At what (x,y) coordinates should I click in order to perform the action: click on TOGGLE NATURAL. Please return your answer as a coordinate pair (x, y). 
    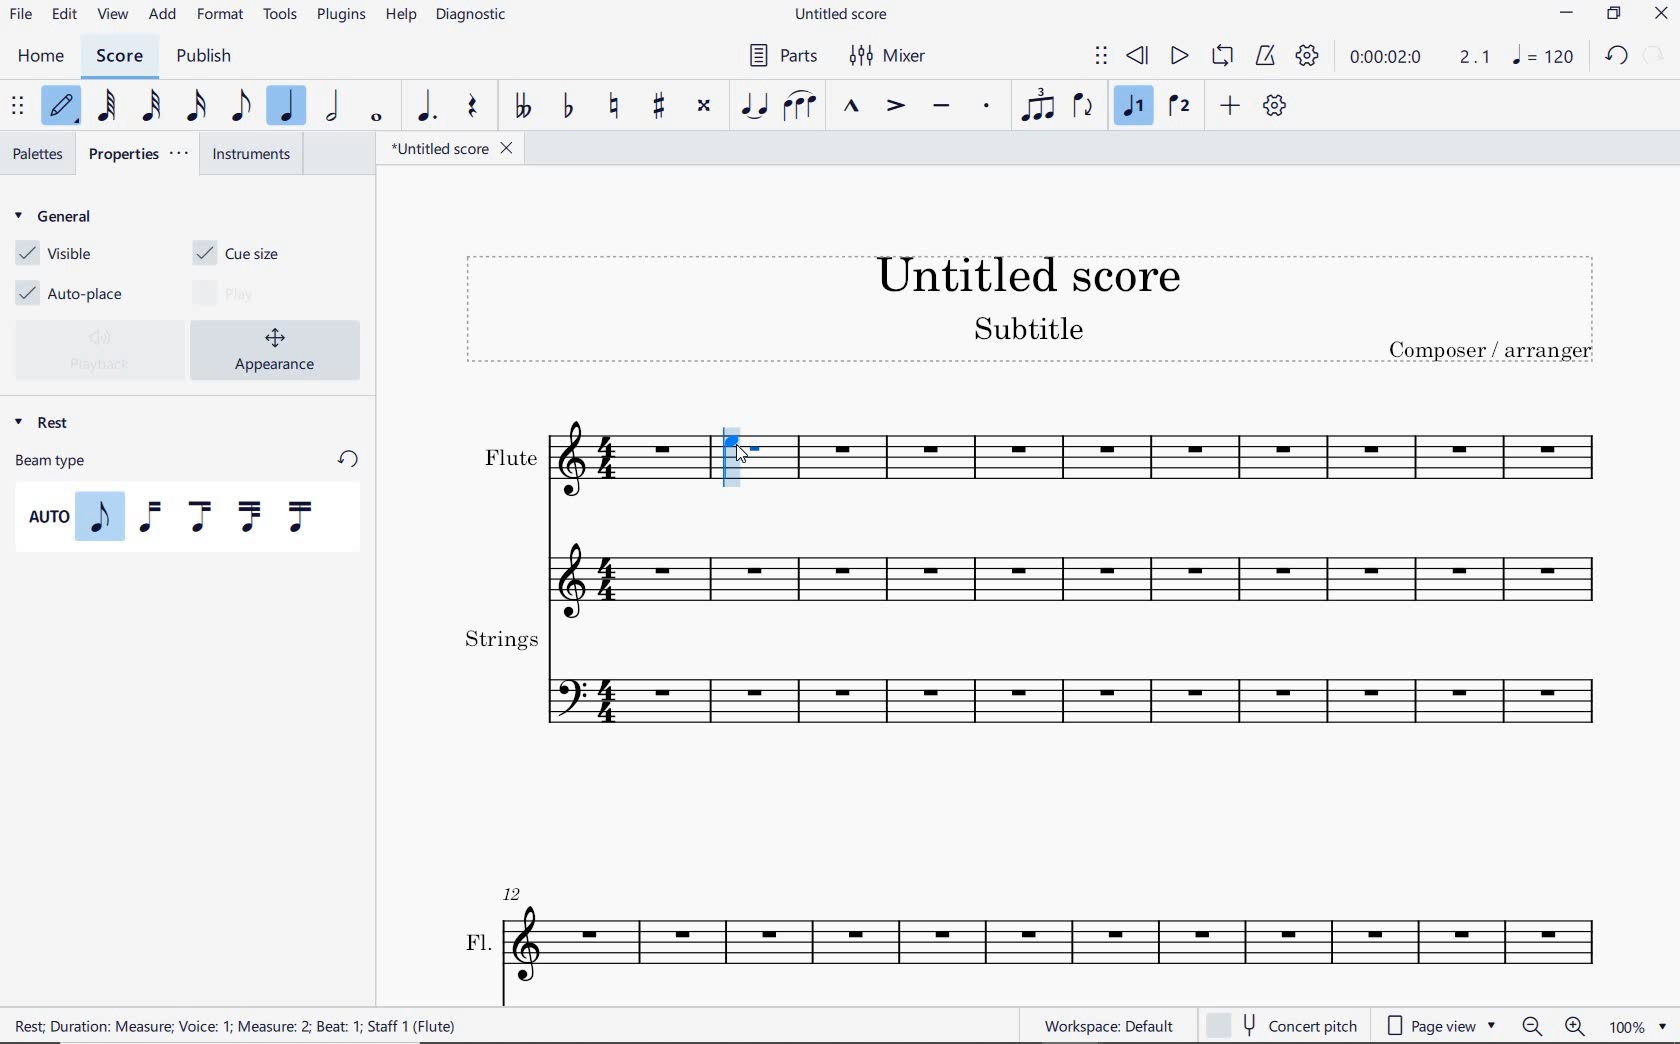
    Looking at the image, I should click on (616, 105).